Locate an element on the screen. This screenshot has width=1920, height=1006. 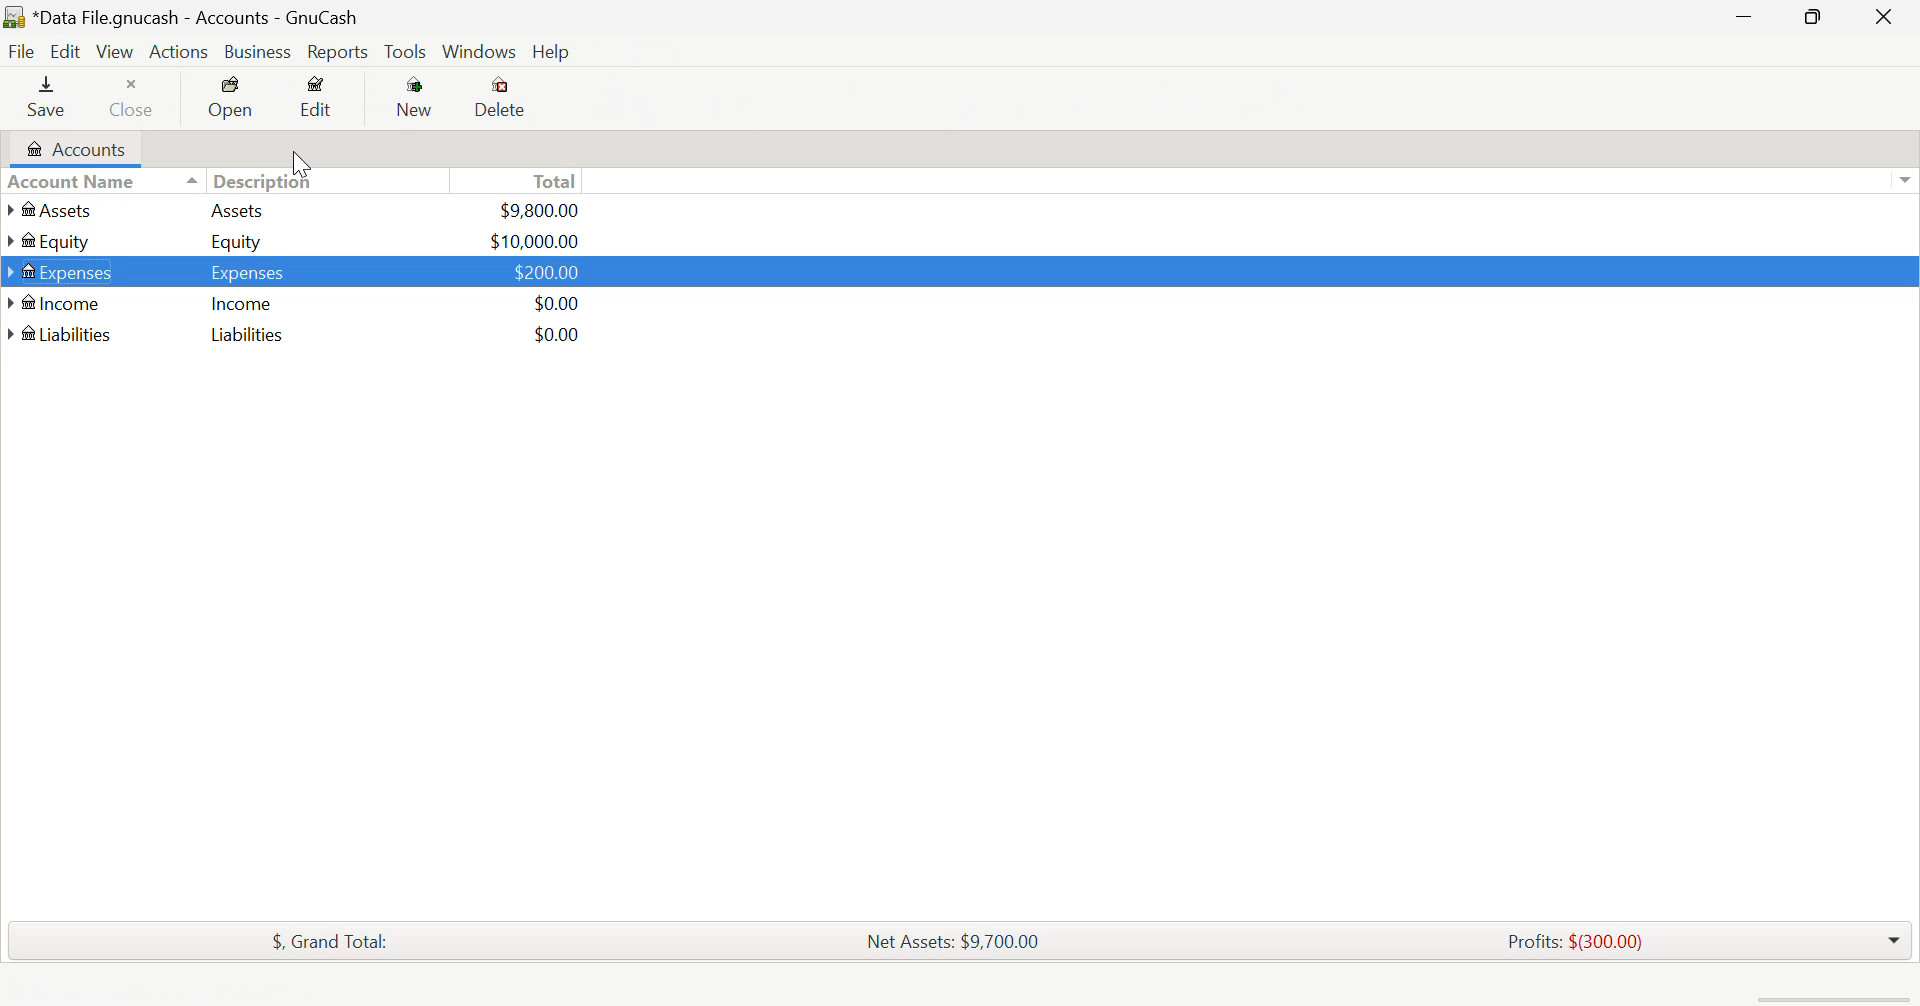
Business is located at coordinates (258, 52).